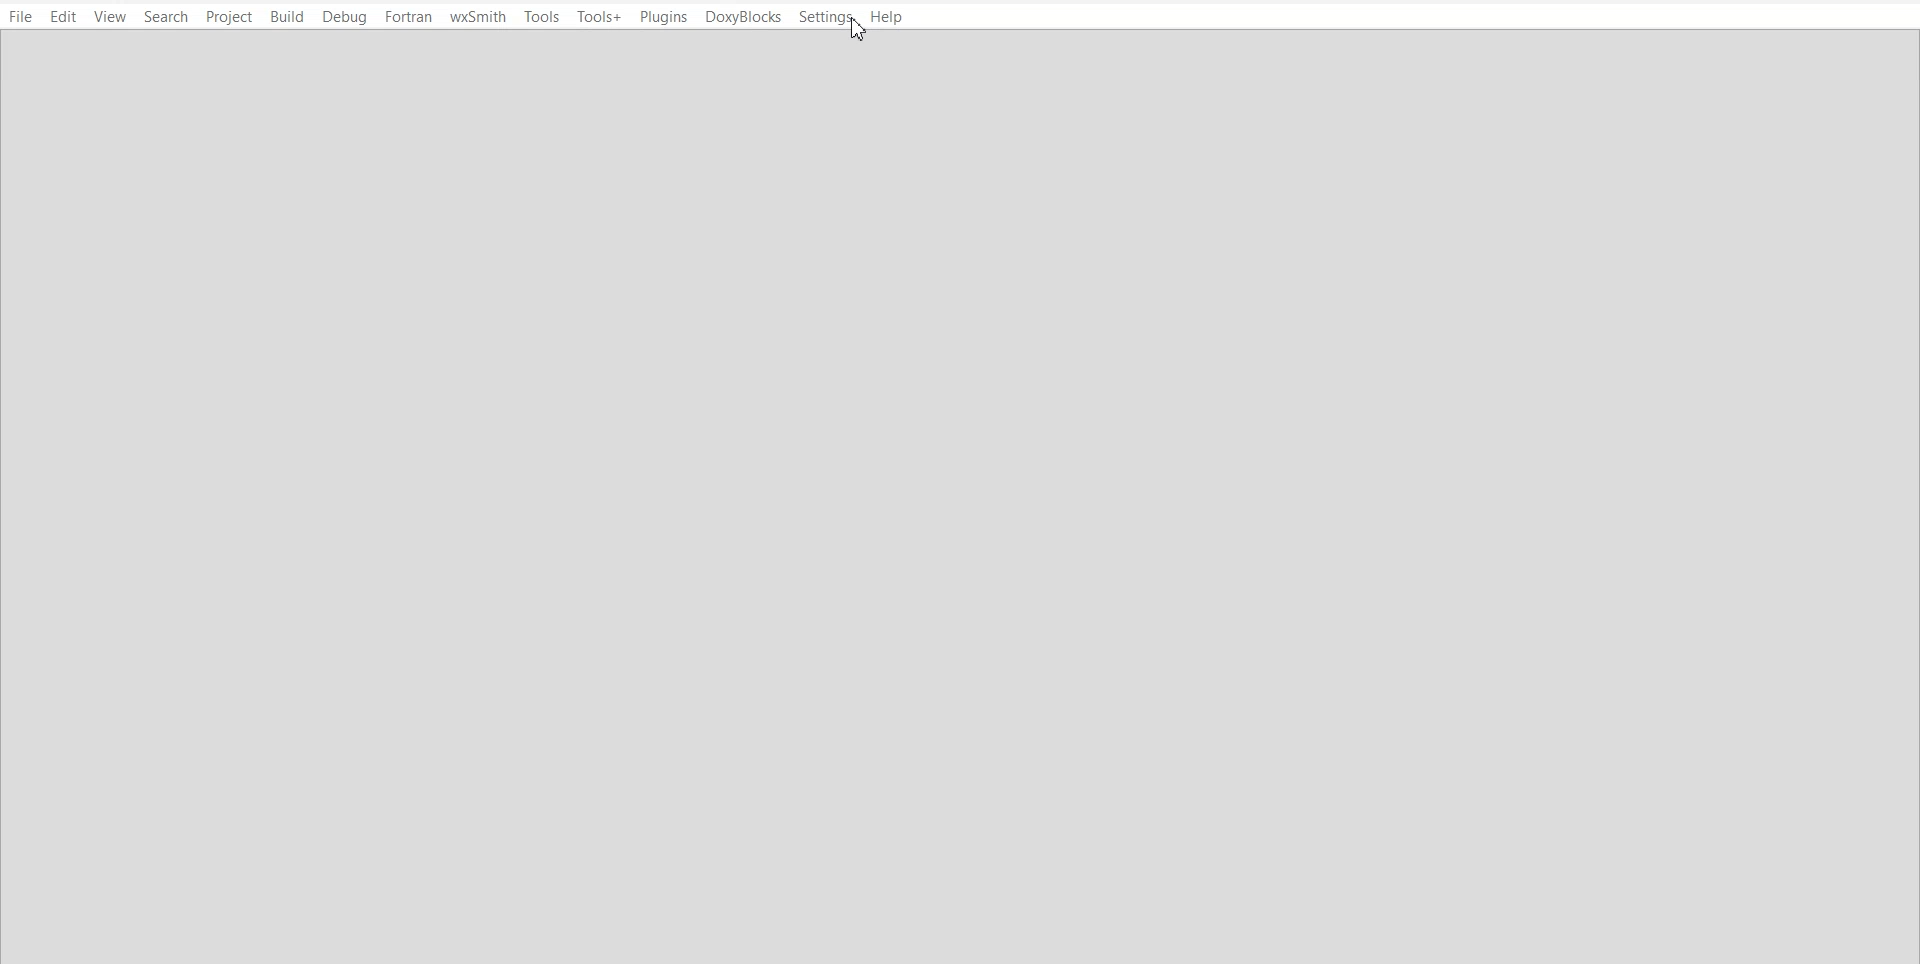 The image size is (1920, 964). I want to click on File , so click(20, 17).